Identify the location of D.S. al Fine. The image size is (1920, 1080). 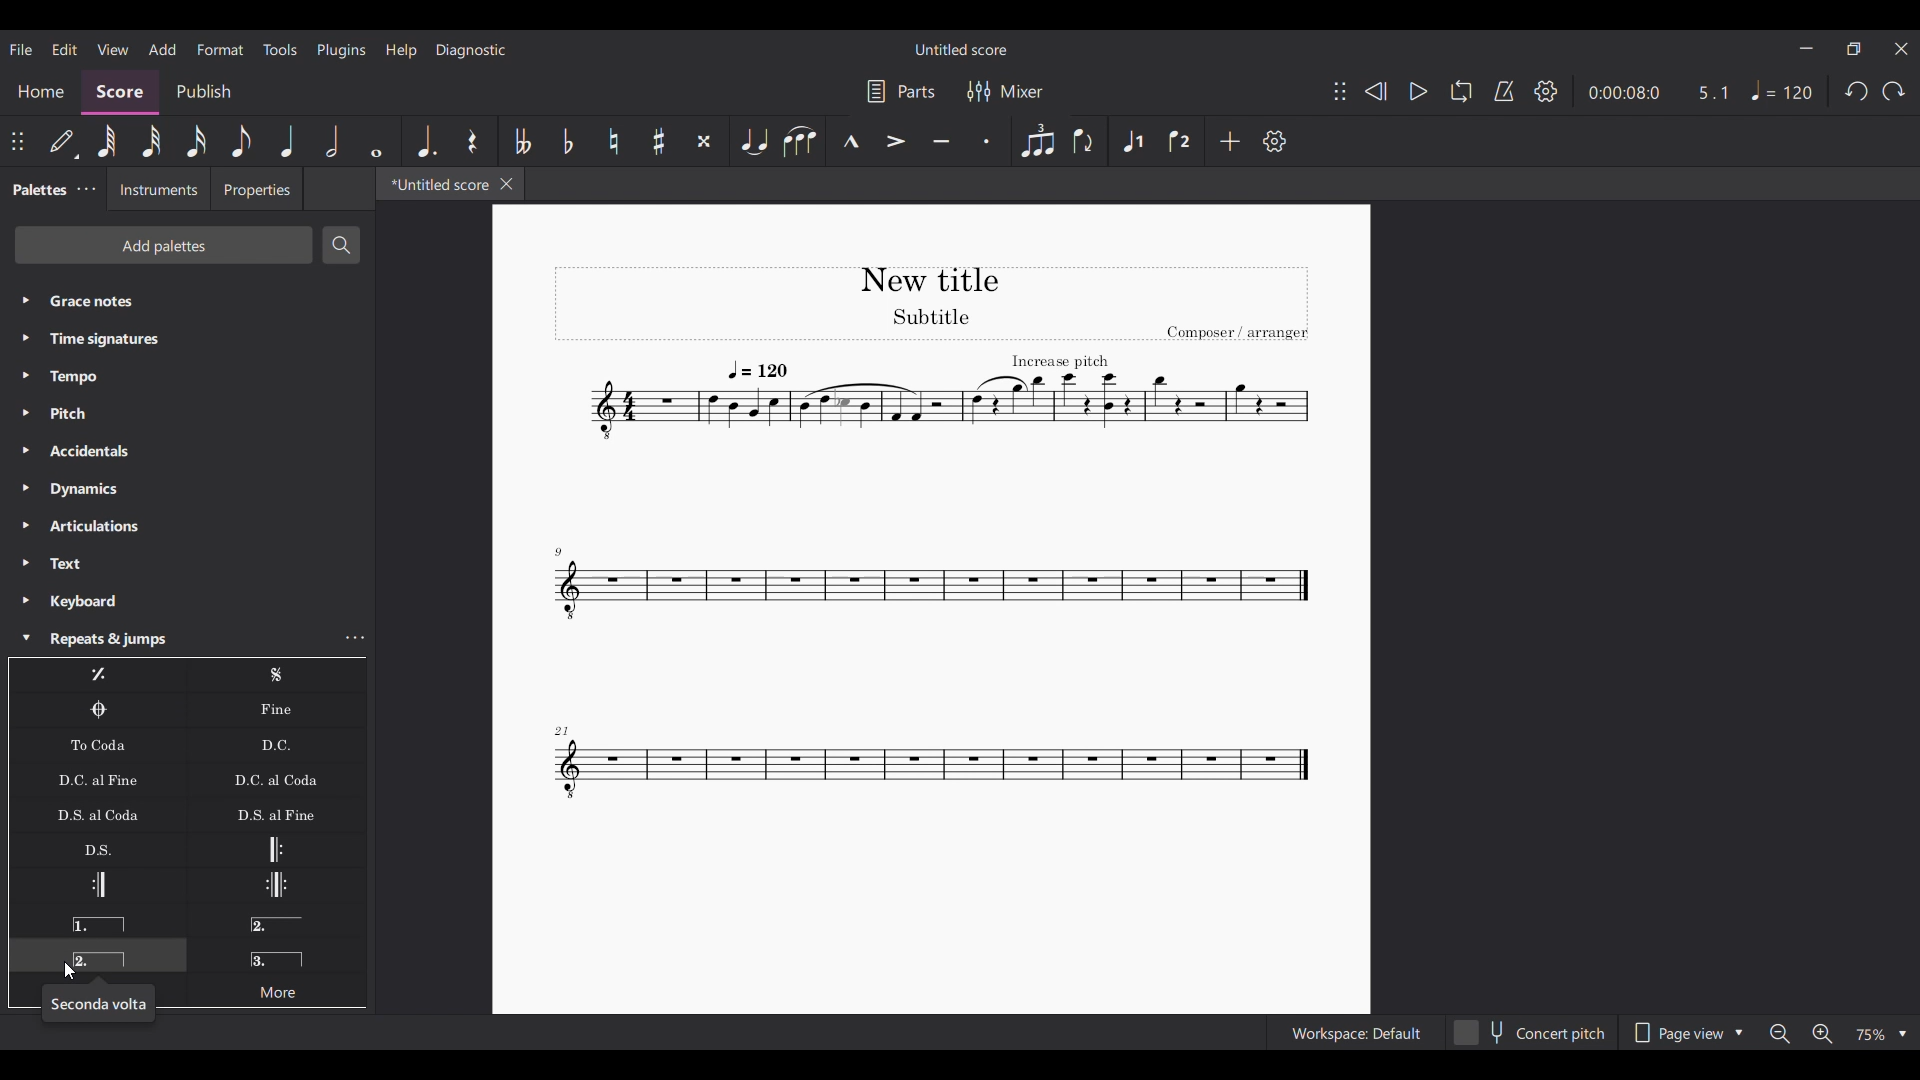
(276, 814).